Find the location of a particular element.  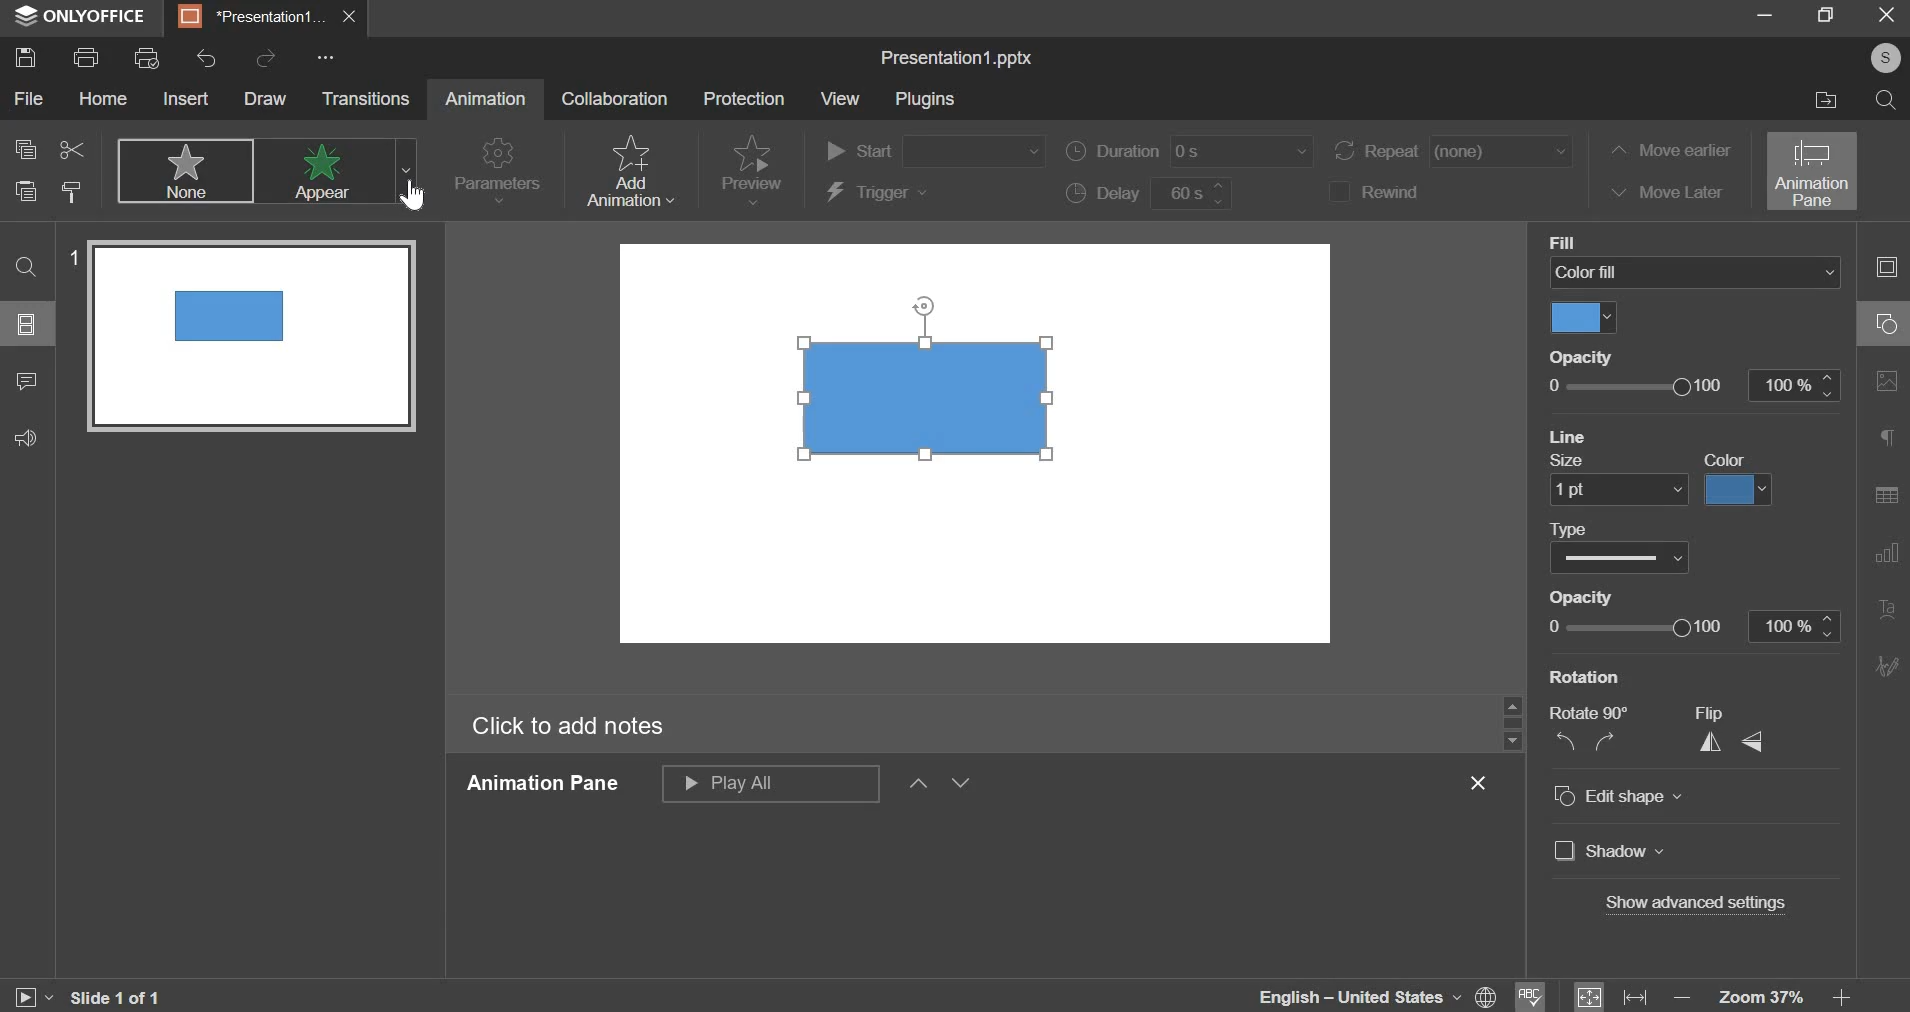

flip vertically is located at coordinates (1758, 739).